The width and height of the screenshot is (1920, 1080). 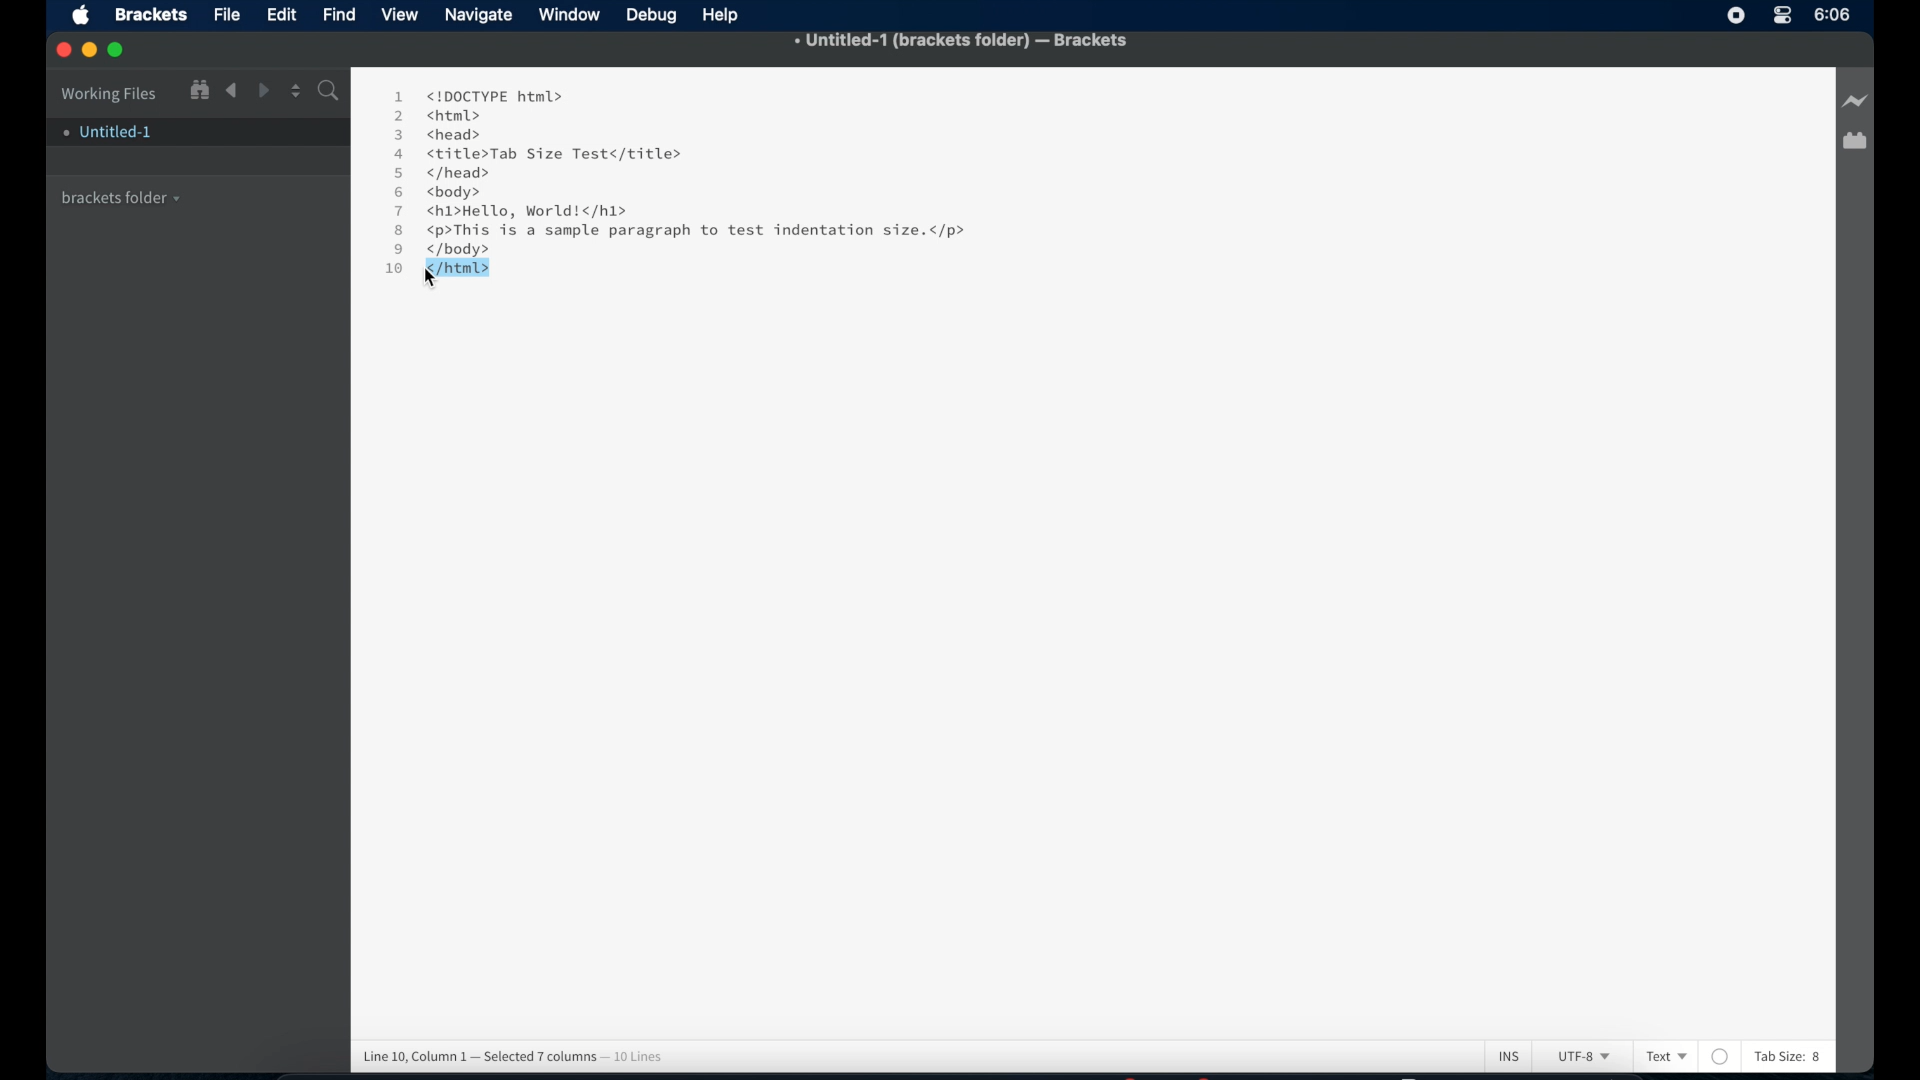 I want to click on Minimize, so click(x=93, y=50).